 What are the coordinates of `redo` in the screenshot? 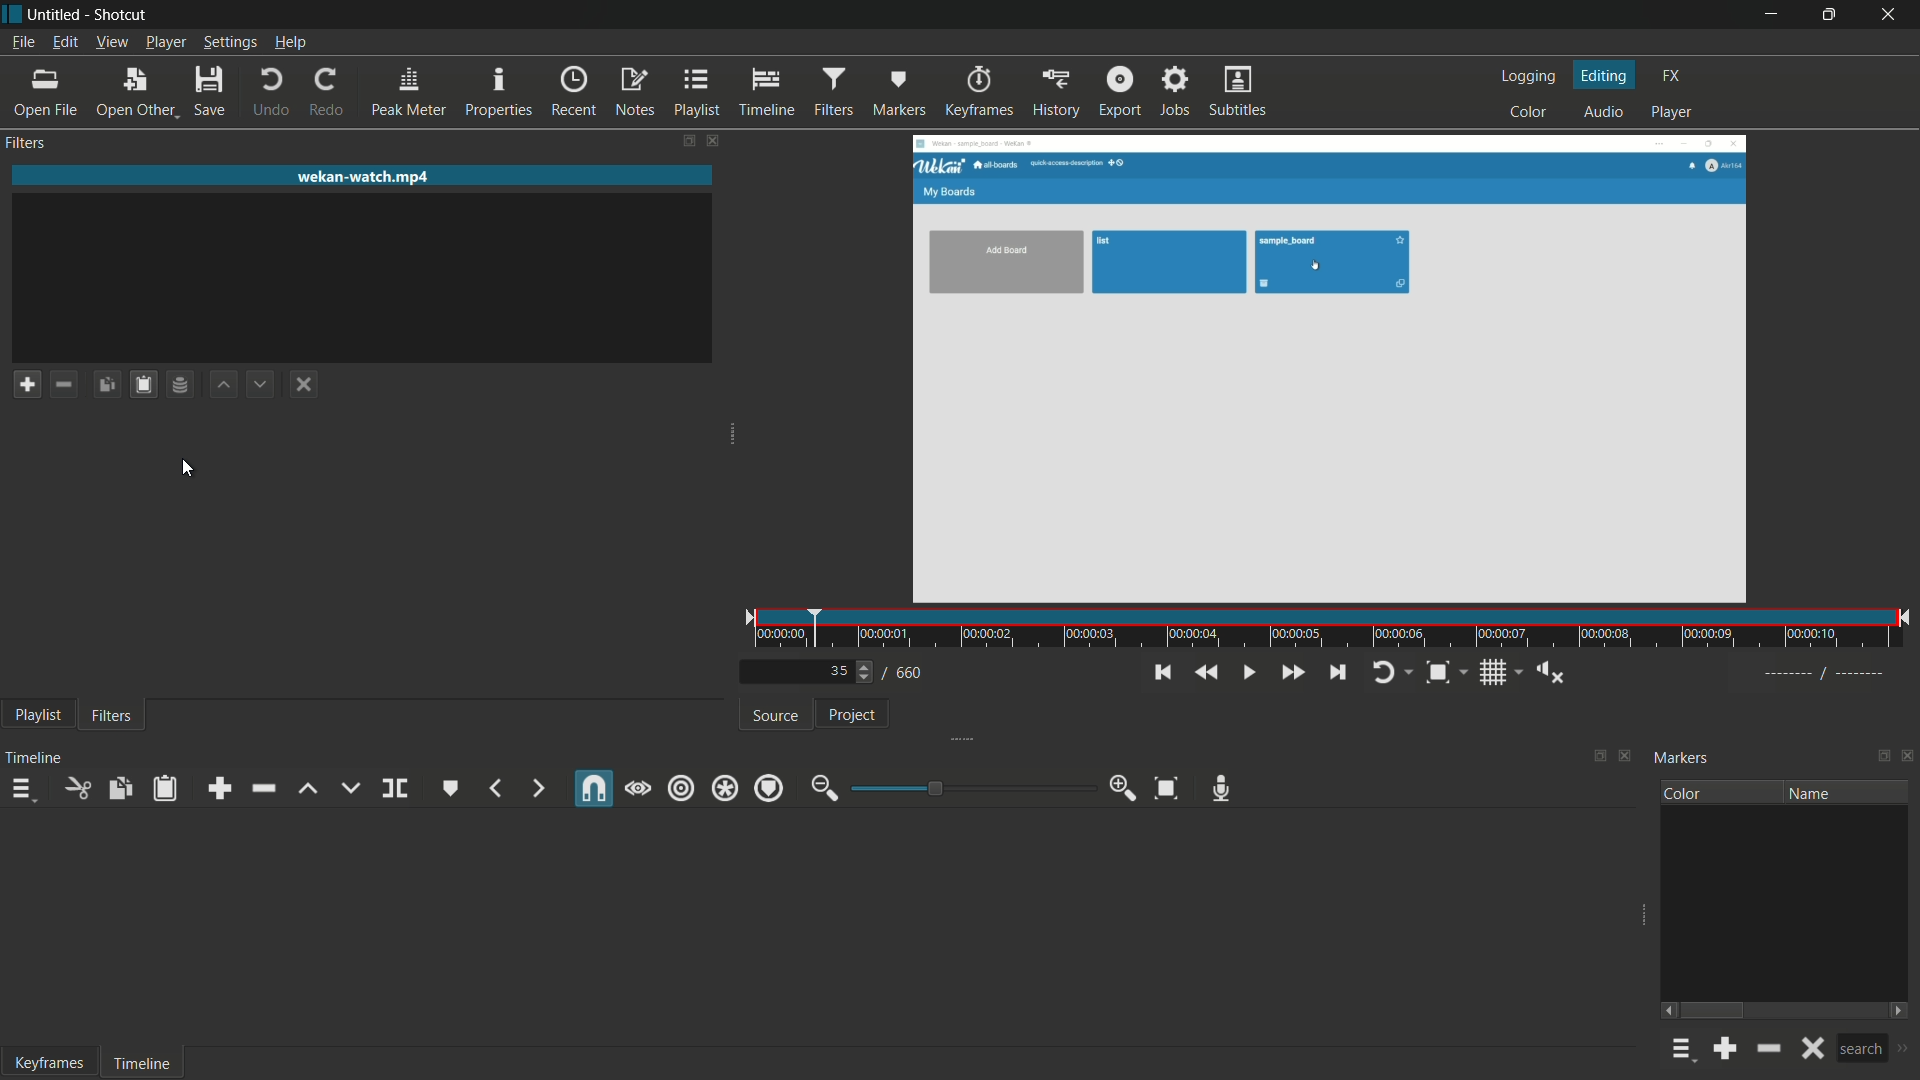 It's located at (327, 94).